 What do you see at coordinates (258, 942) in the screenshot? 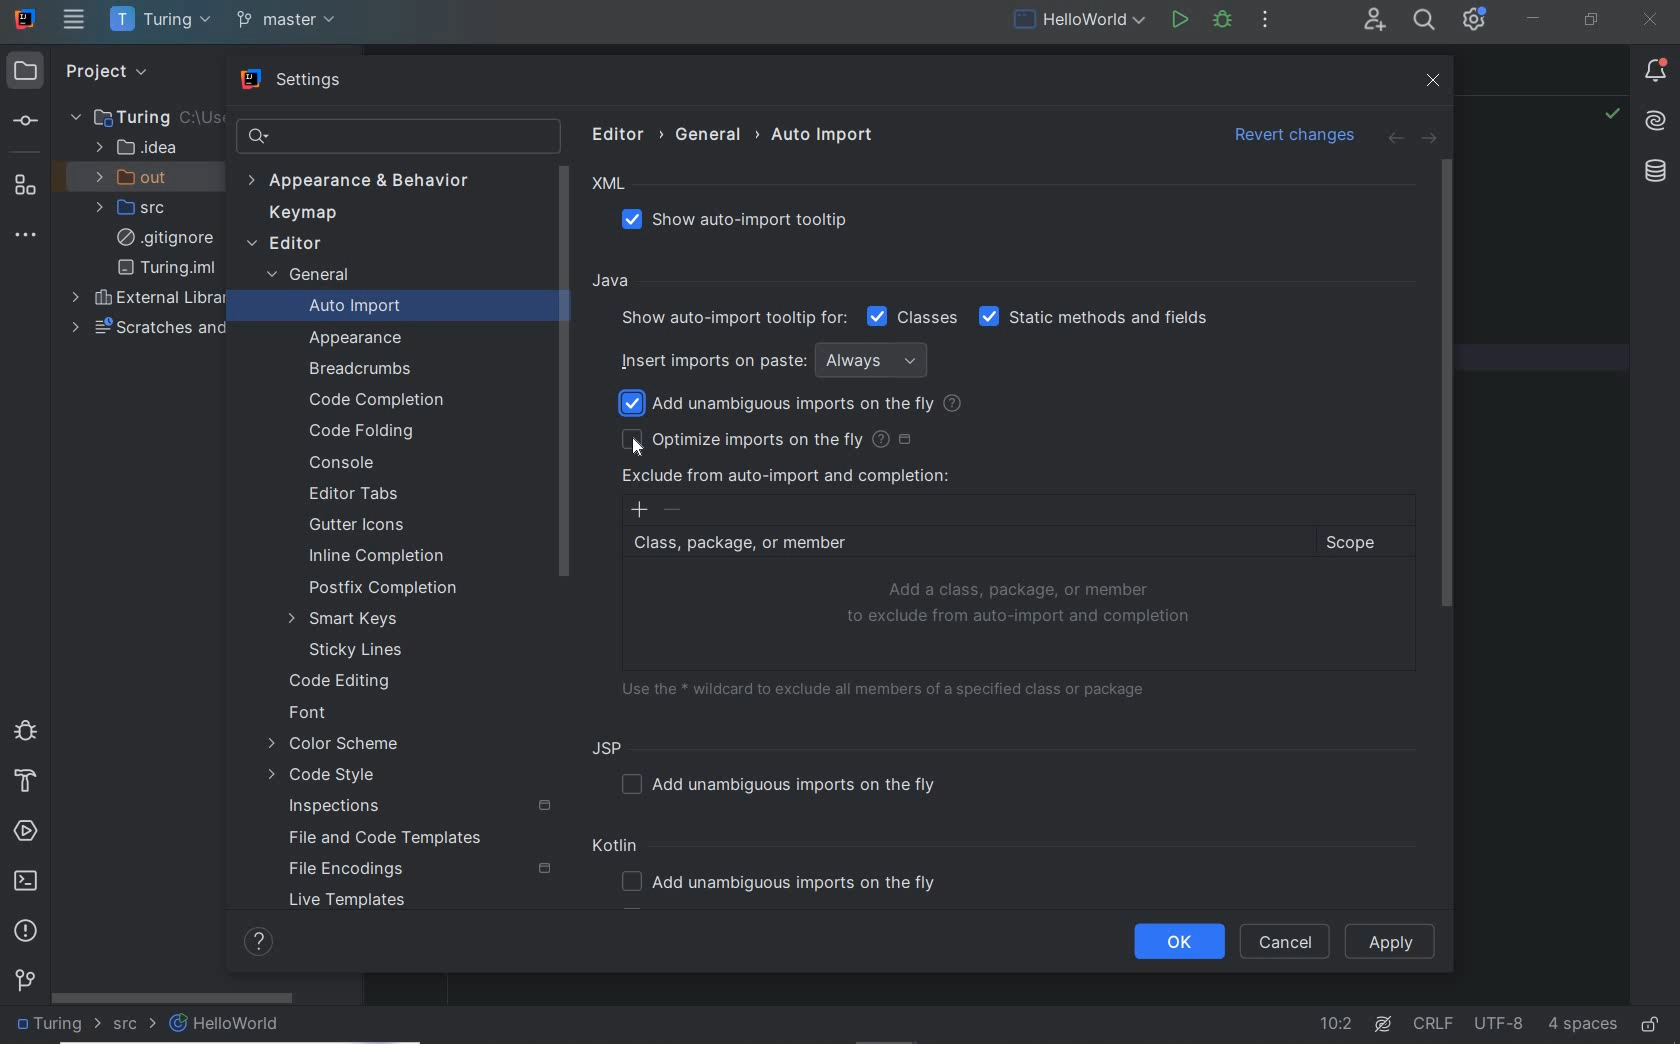
I see `SHOW HELP CONTENTS` at bounding box center [258, 942].